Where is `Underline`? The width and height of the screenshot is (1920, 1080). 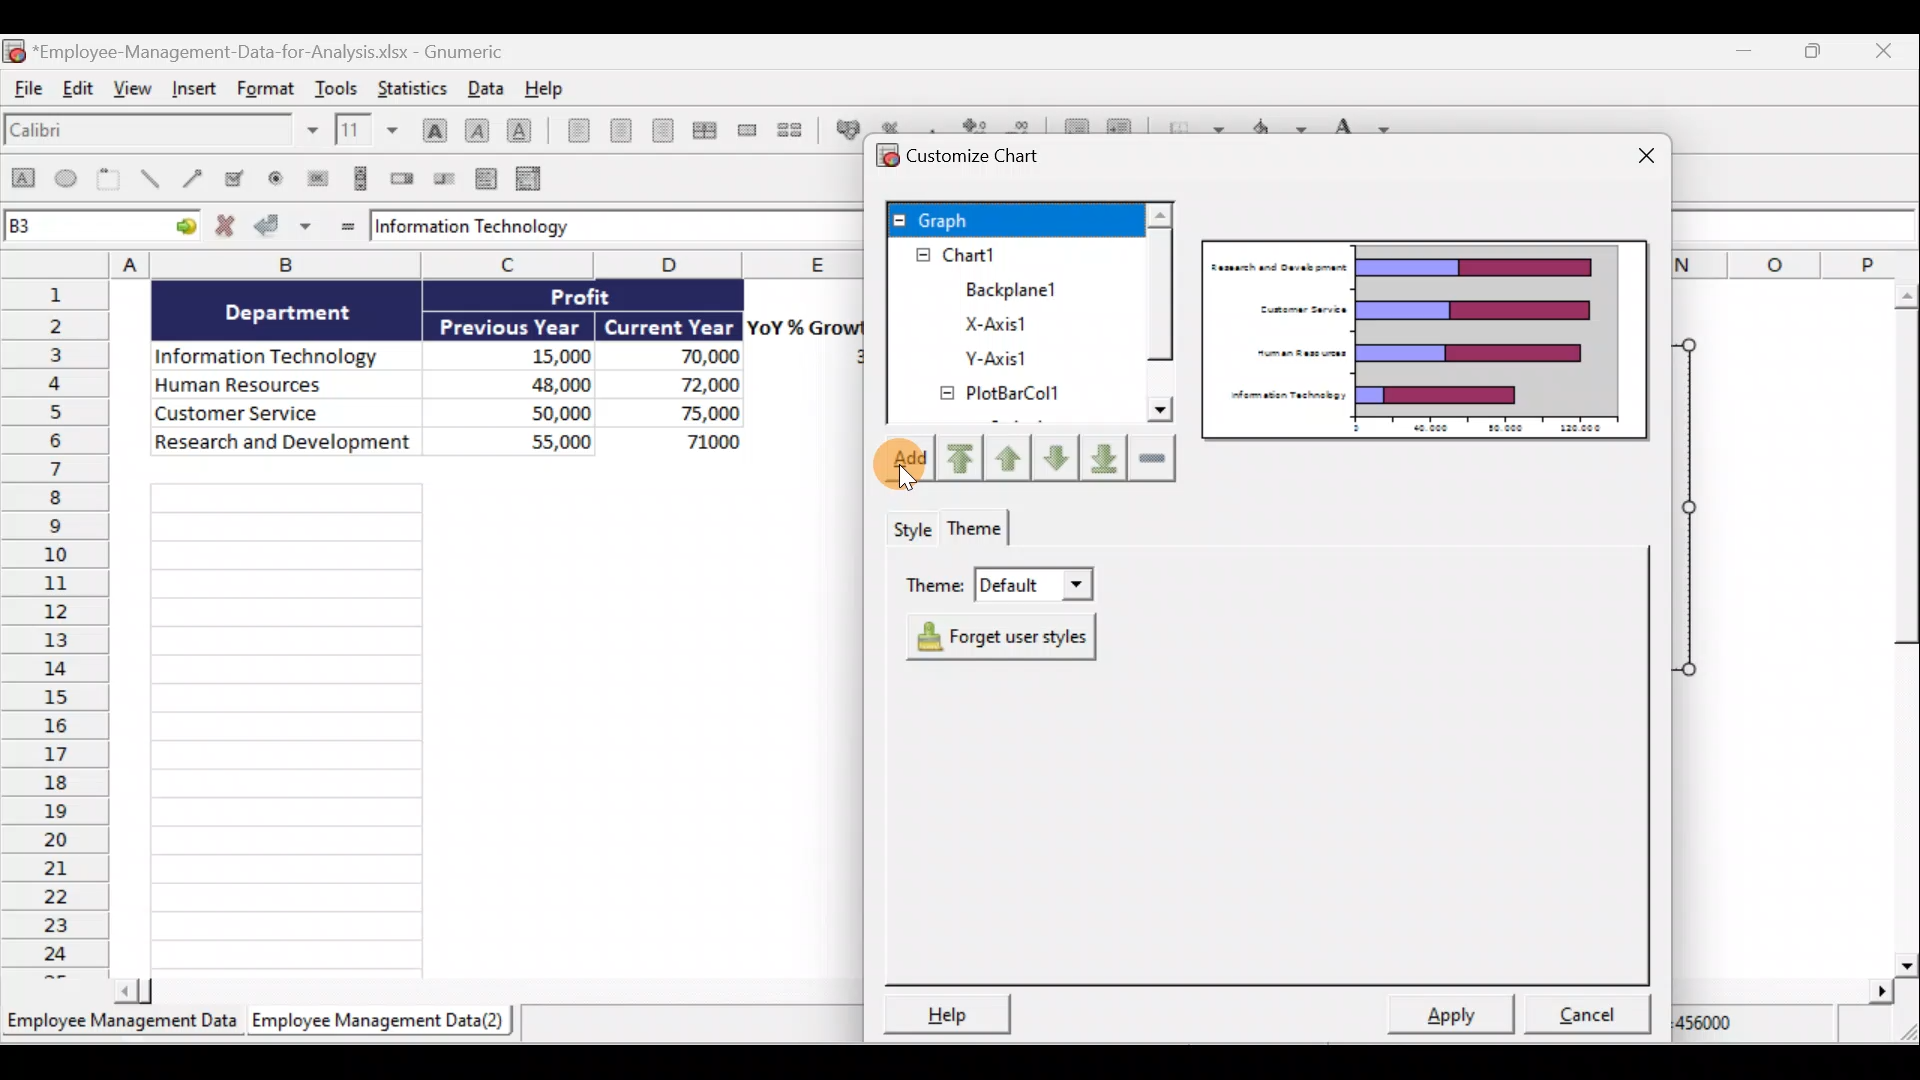
Underline is located at coordinates (520, 127).